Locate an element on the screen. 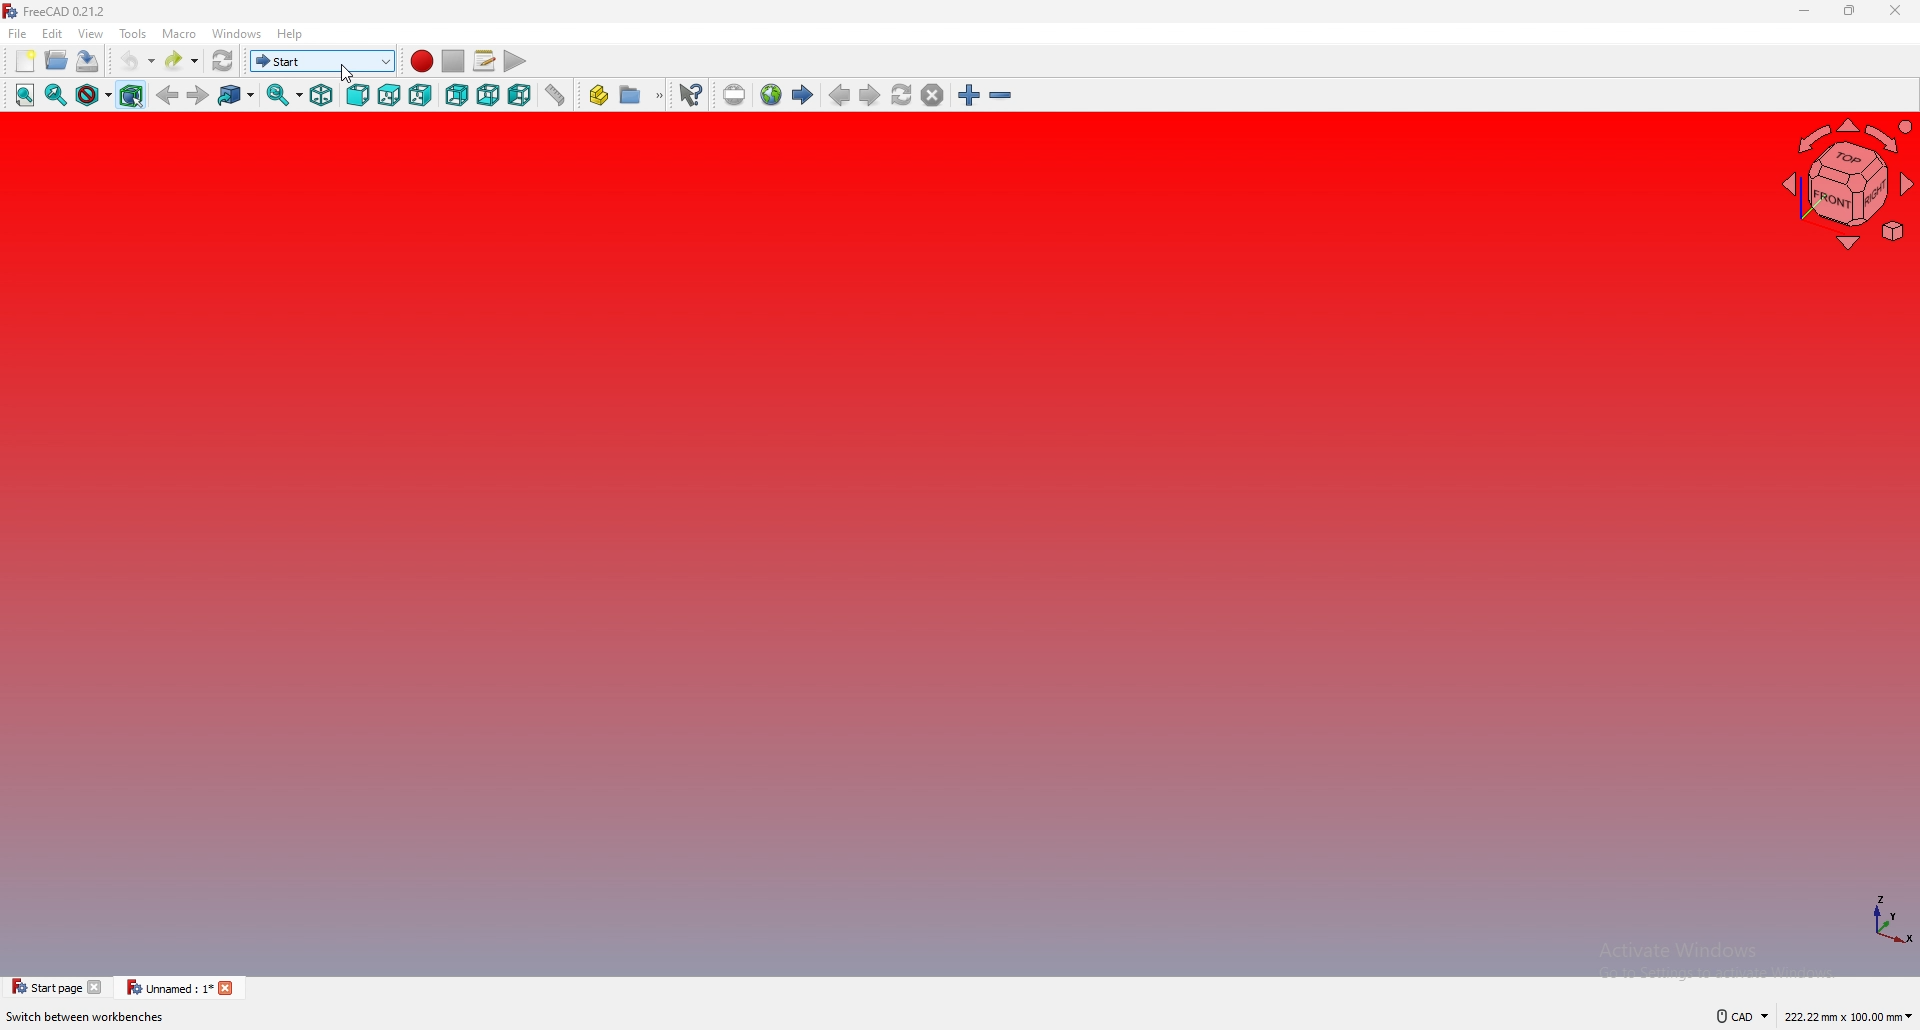 The height and width of the screenshot is (1030, 1920). what's this is located at coordinates (689, 95).